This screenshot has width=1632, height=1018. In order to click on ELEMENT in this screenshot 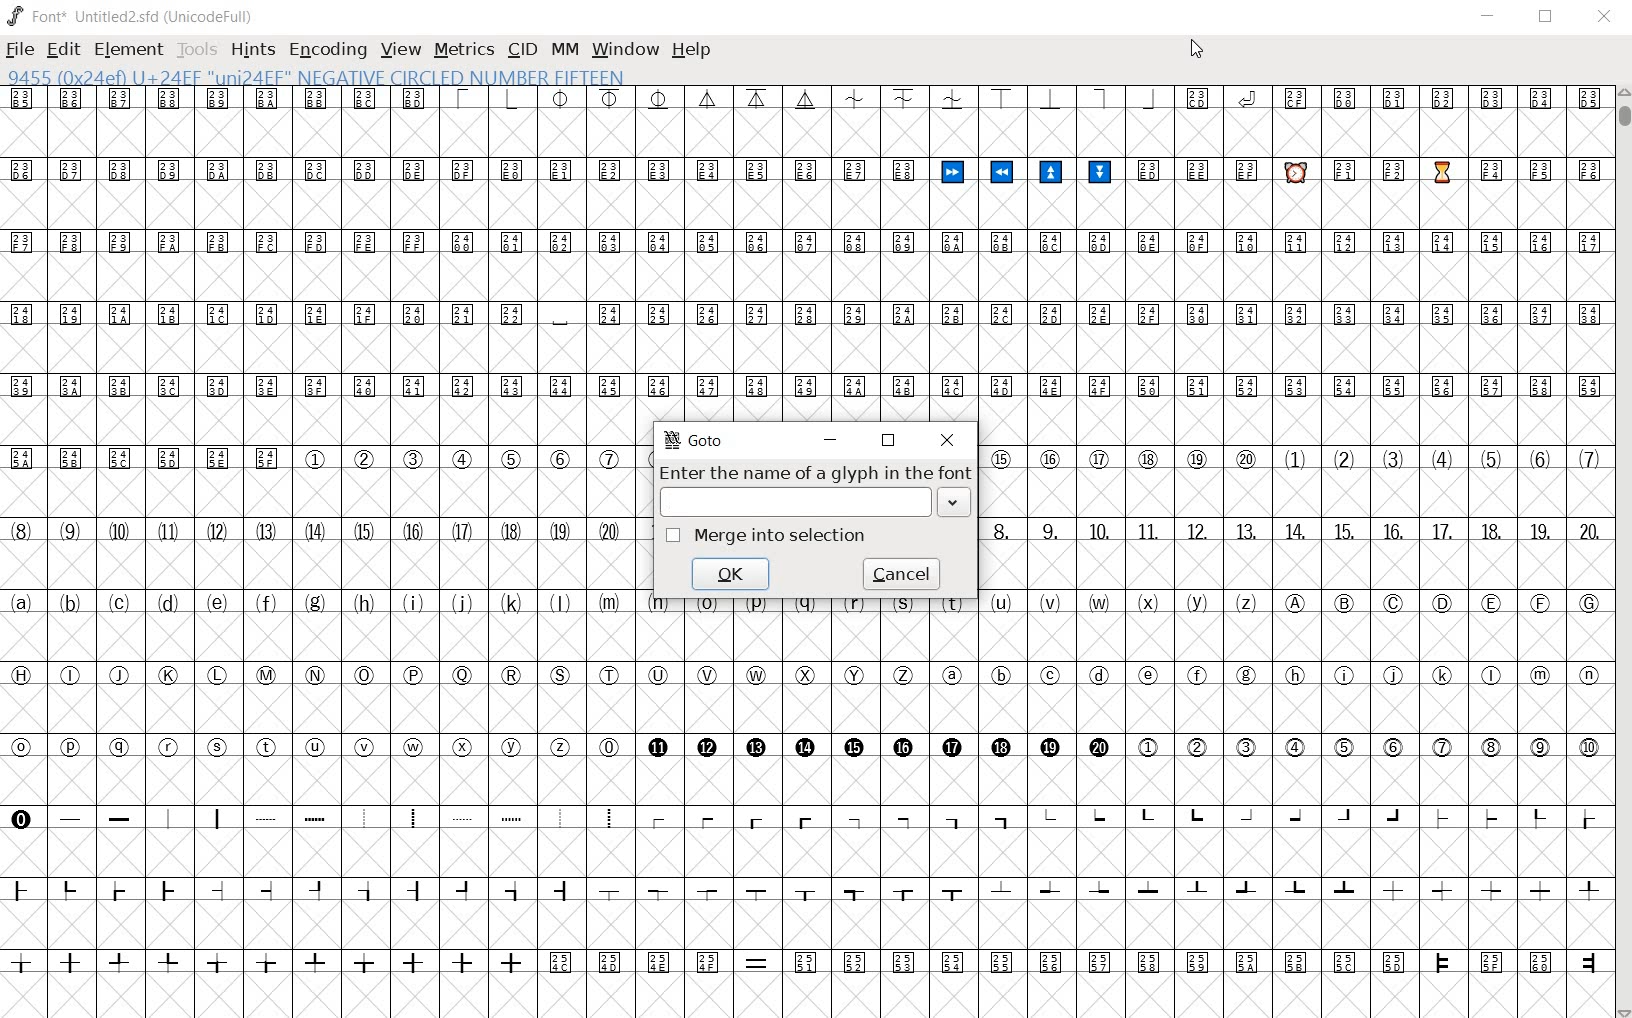, I will do `click(131, 49)`.